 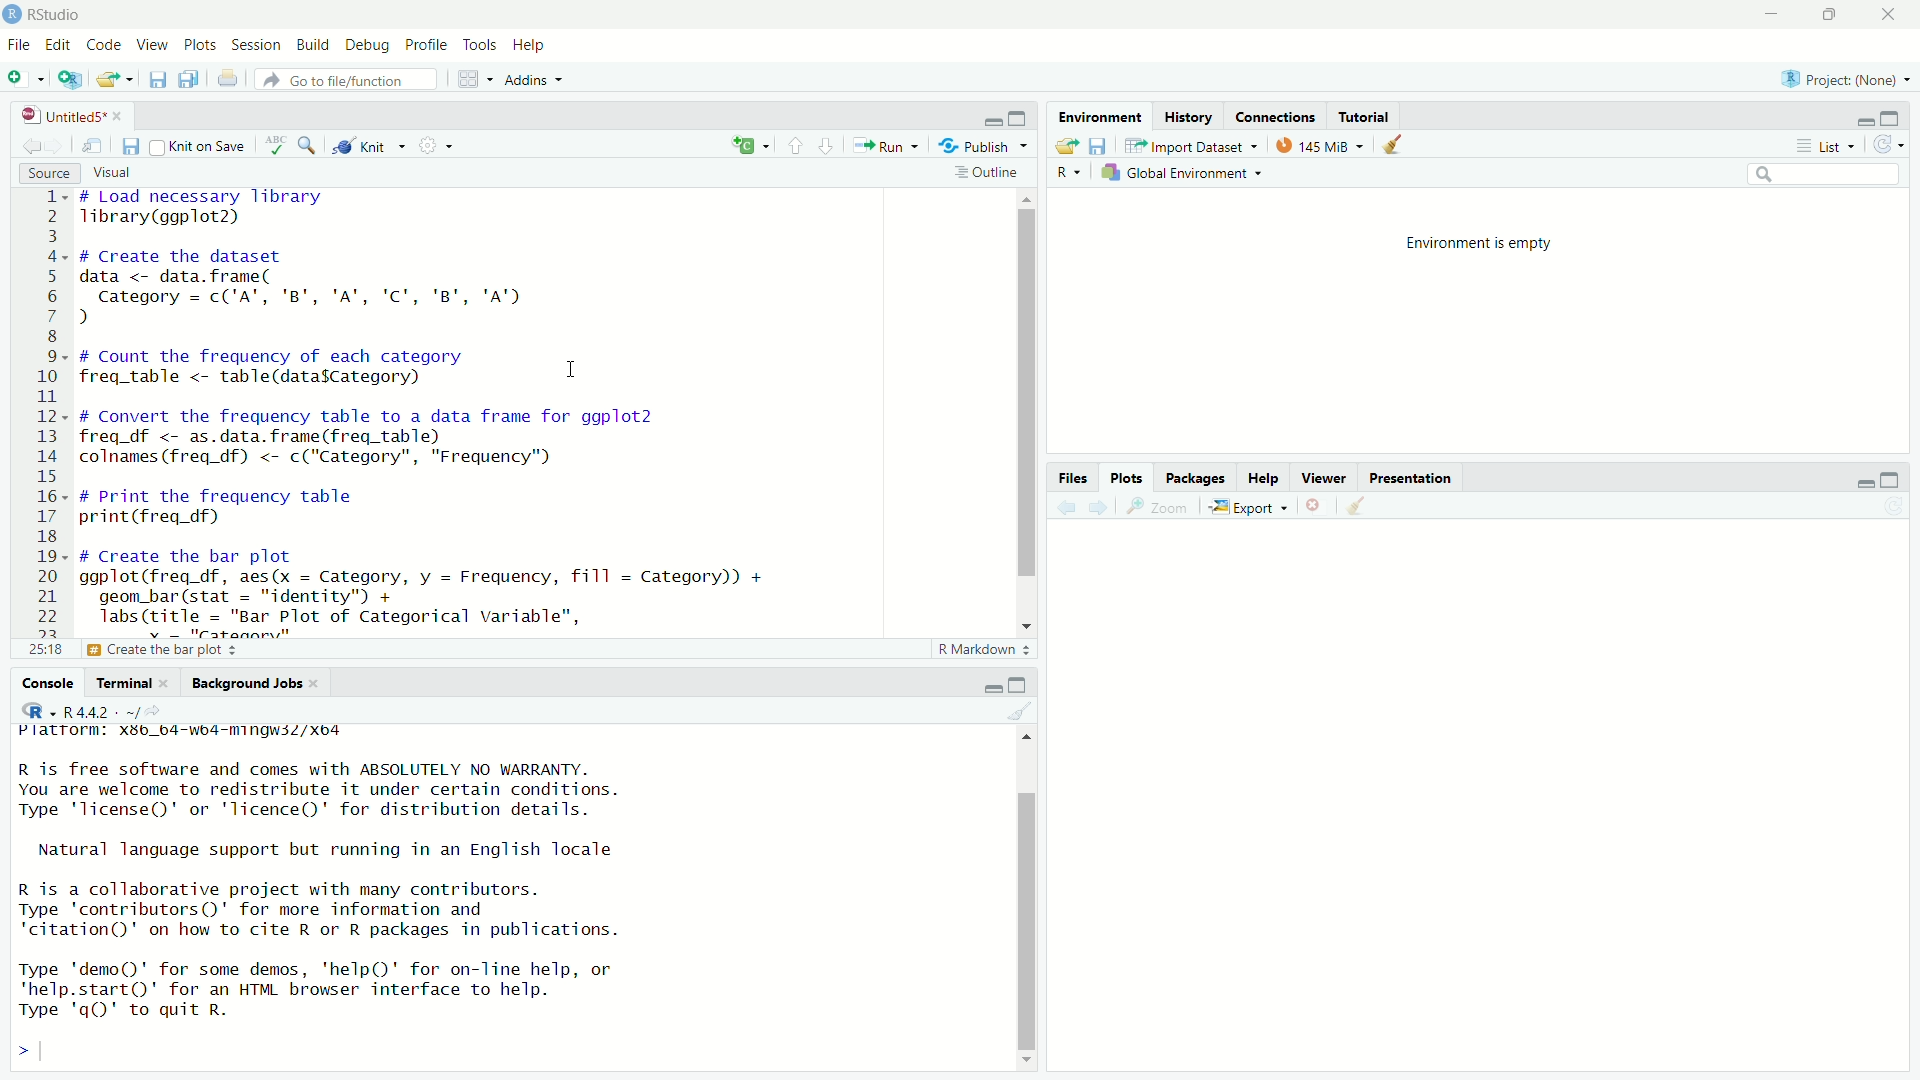 I want to click on minimize, so click(x=1863, y=485).